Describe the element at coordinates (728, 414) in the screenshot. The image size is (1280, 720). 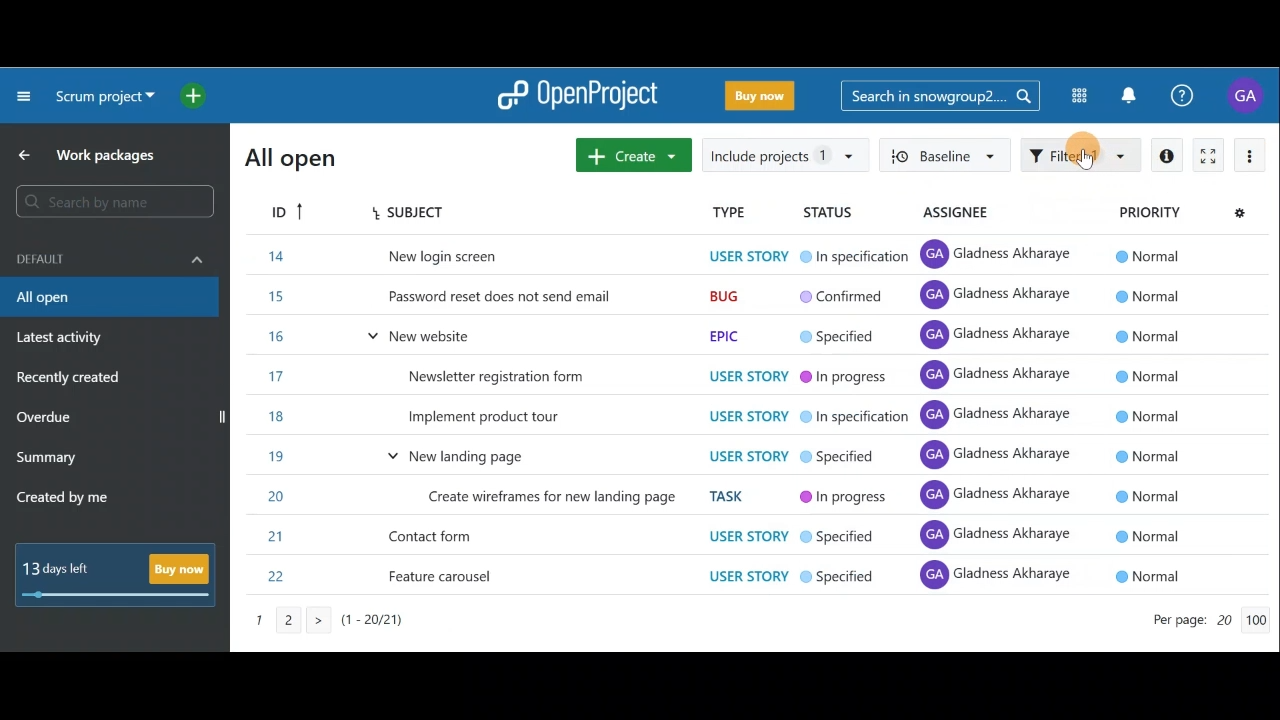
I see `Item 5` at that location.